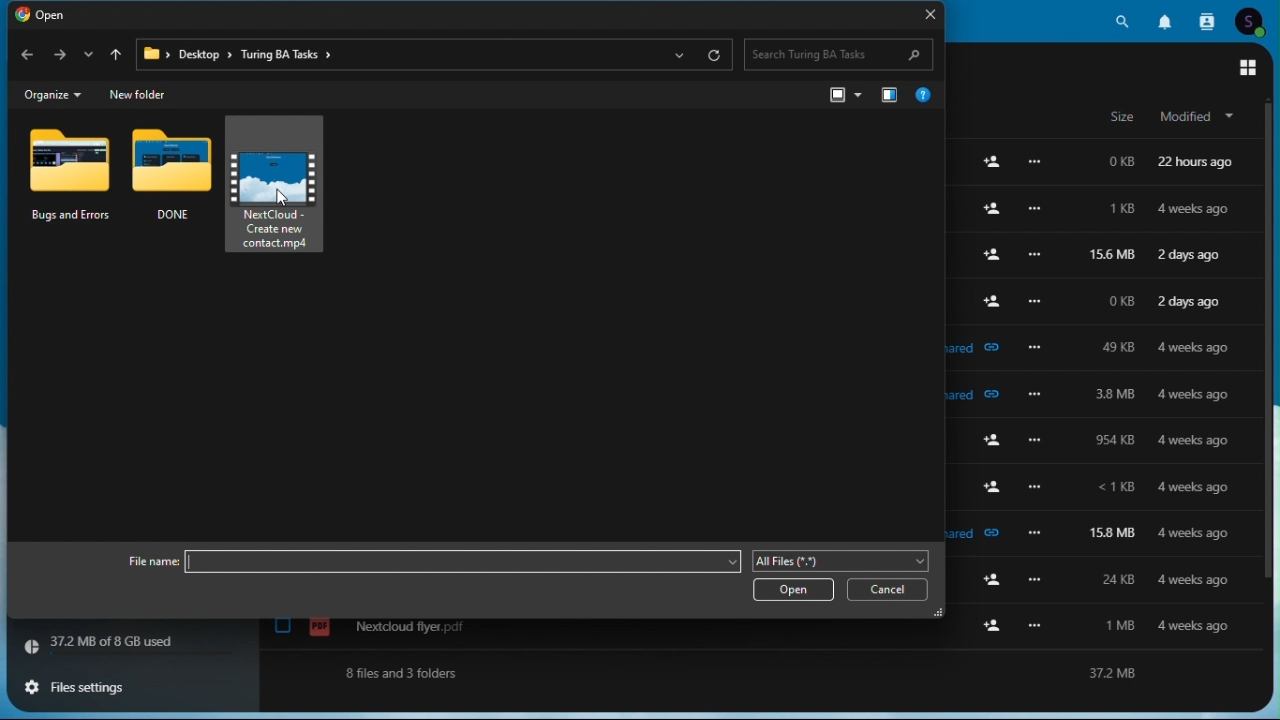 This screenshot has height=720, width=1280. I want to click on 158 mb, so click(1113, 533).